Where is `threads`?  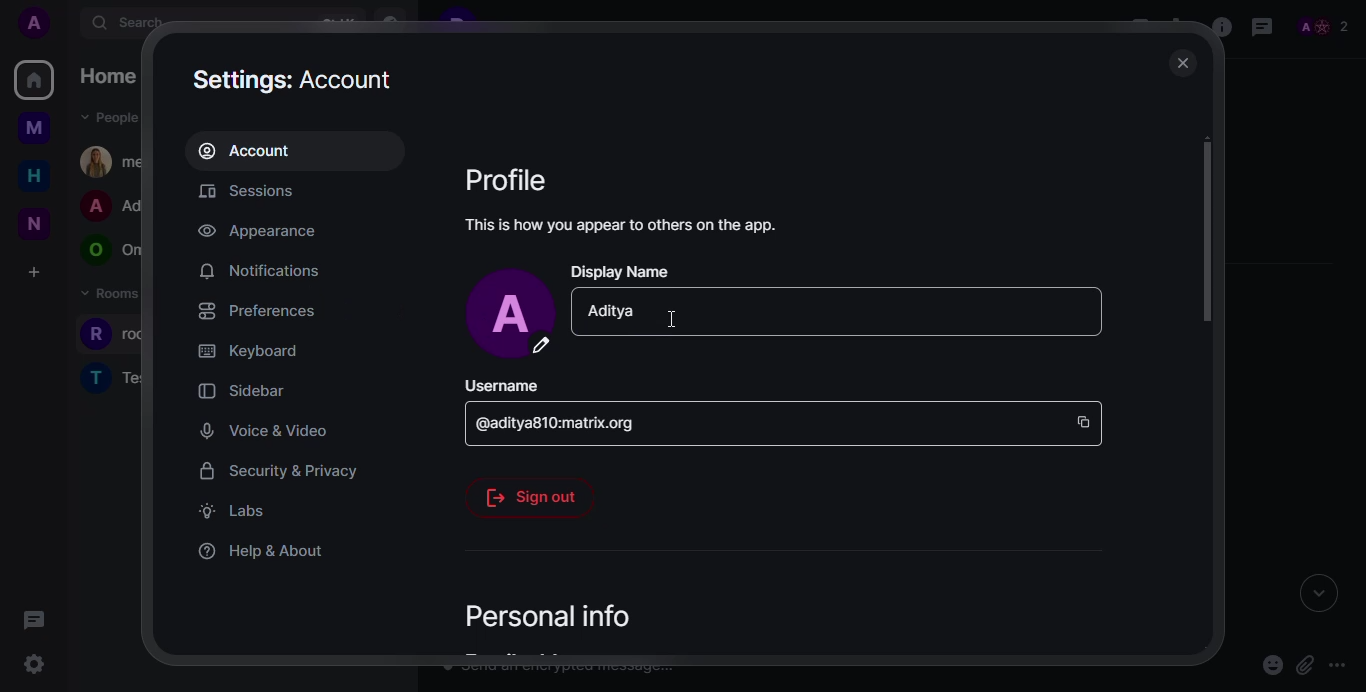
threads is located at coordinates (1262, 27).